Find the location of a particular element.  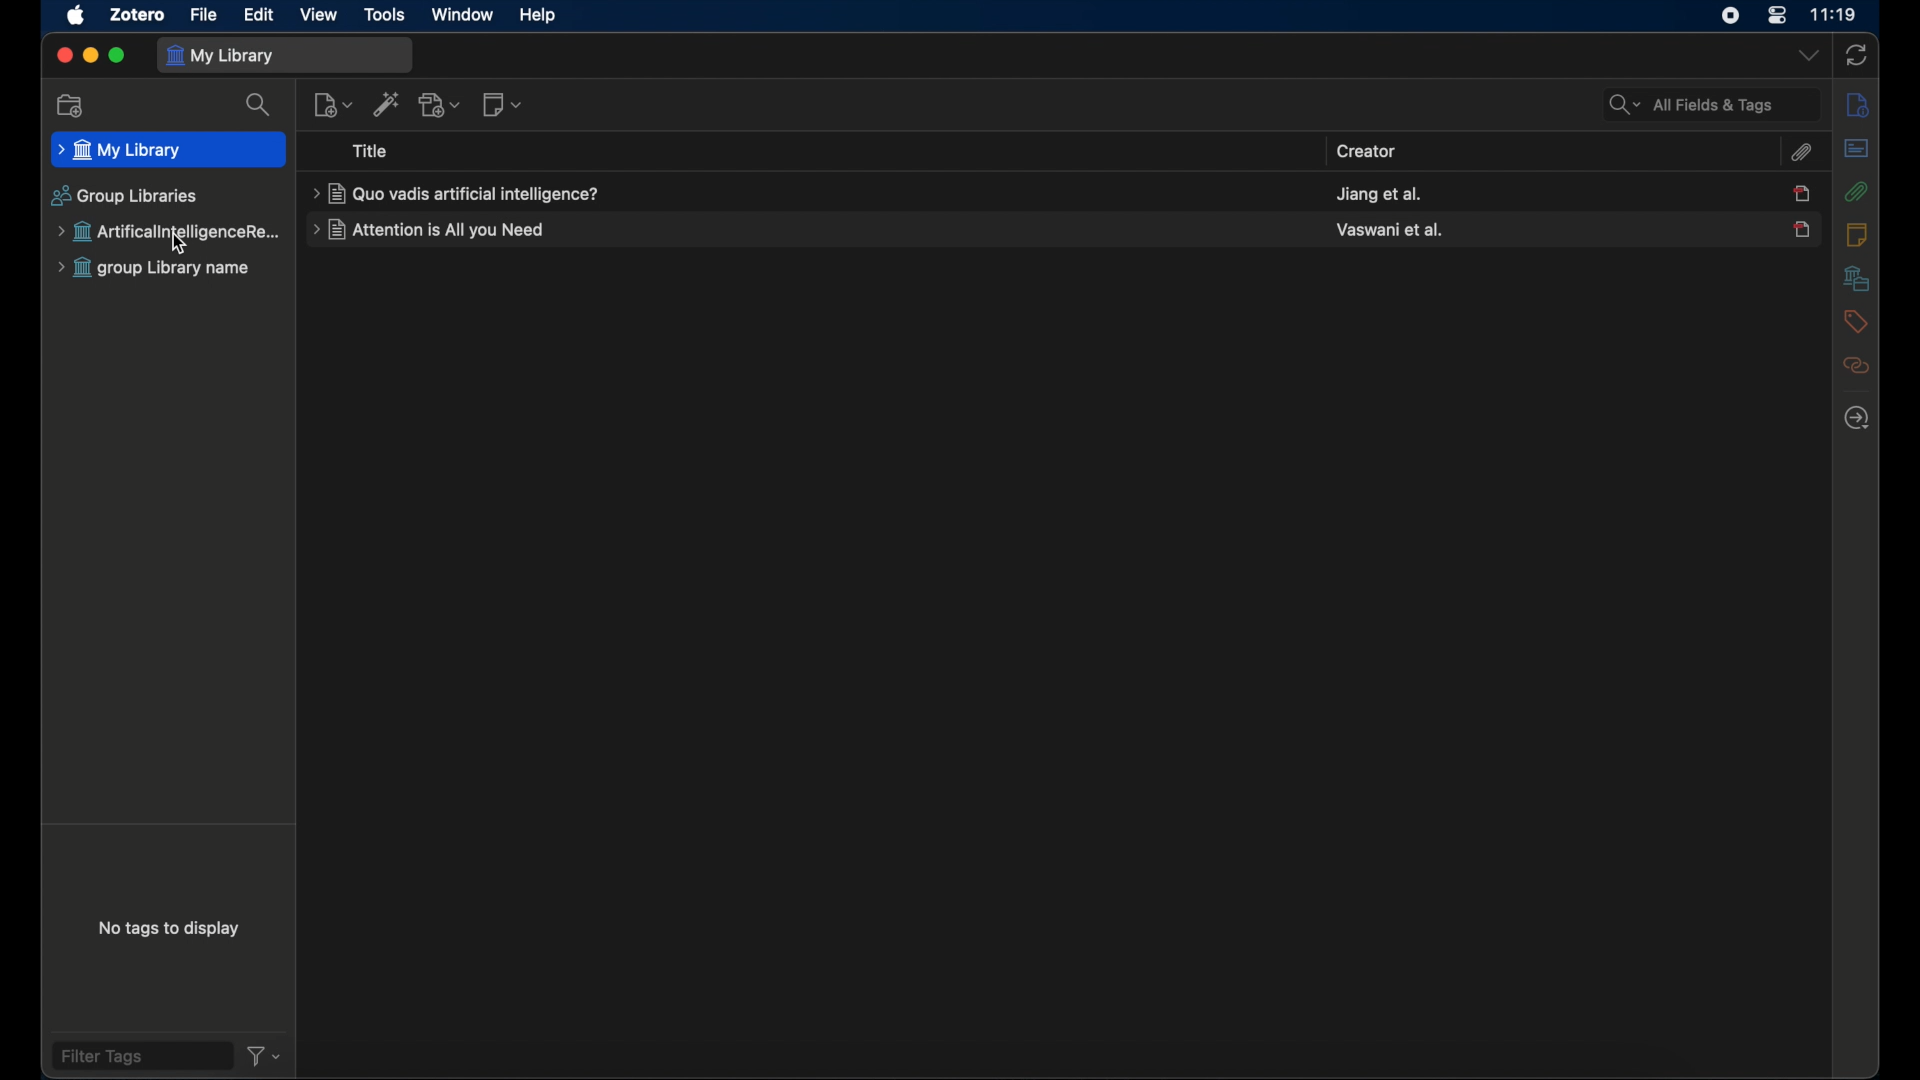

my library is located at coordinates (284, 55).